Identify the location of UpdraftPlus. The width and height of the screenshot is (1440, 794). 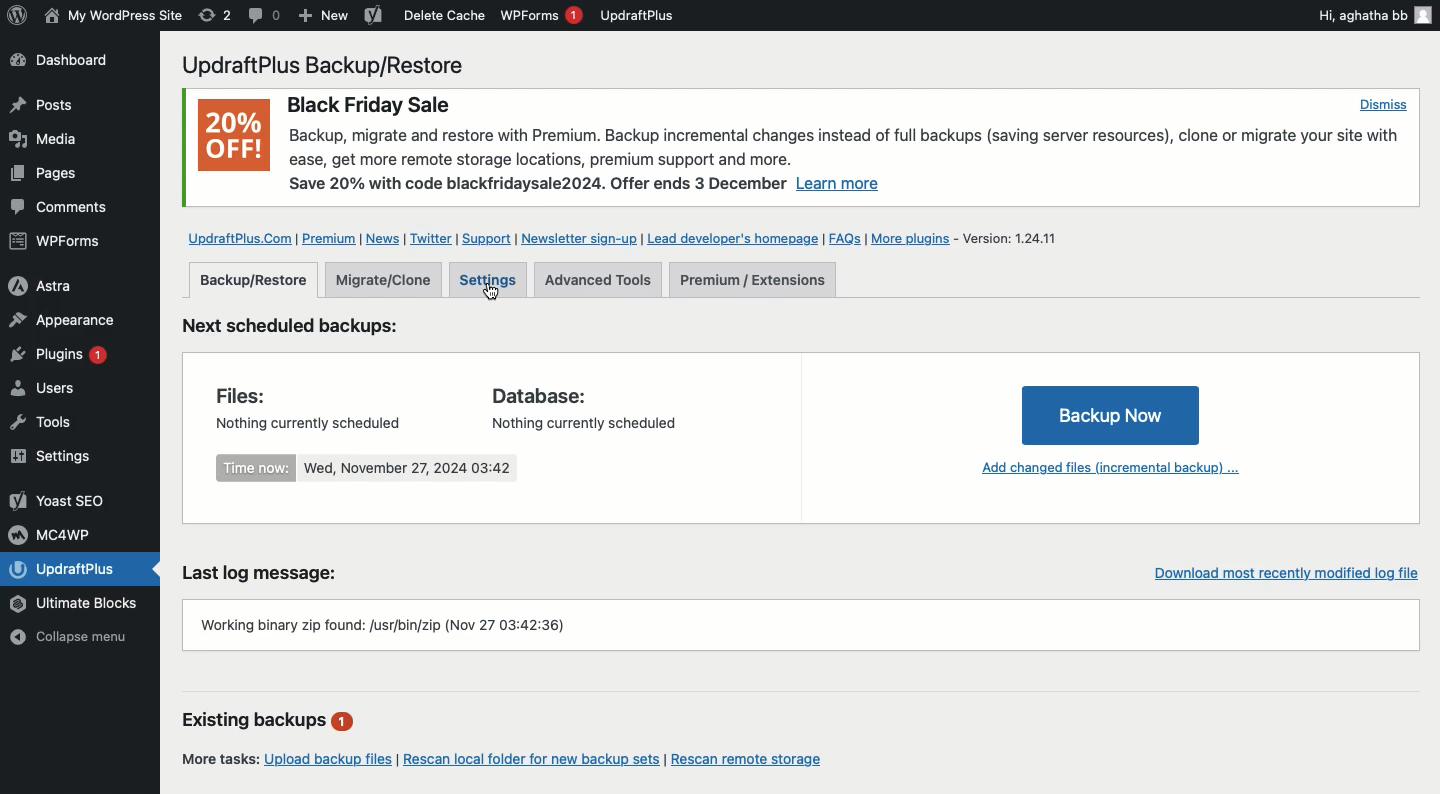
(83, 569).